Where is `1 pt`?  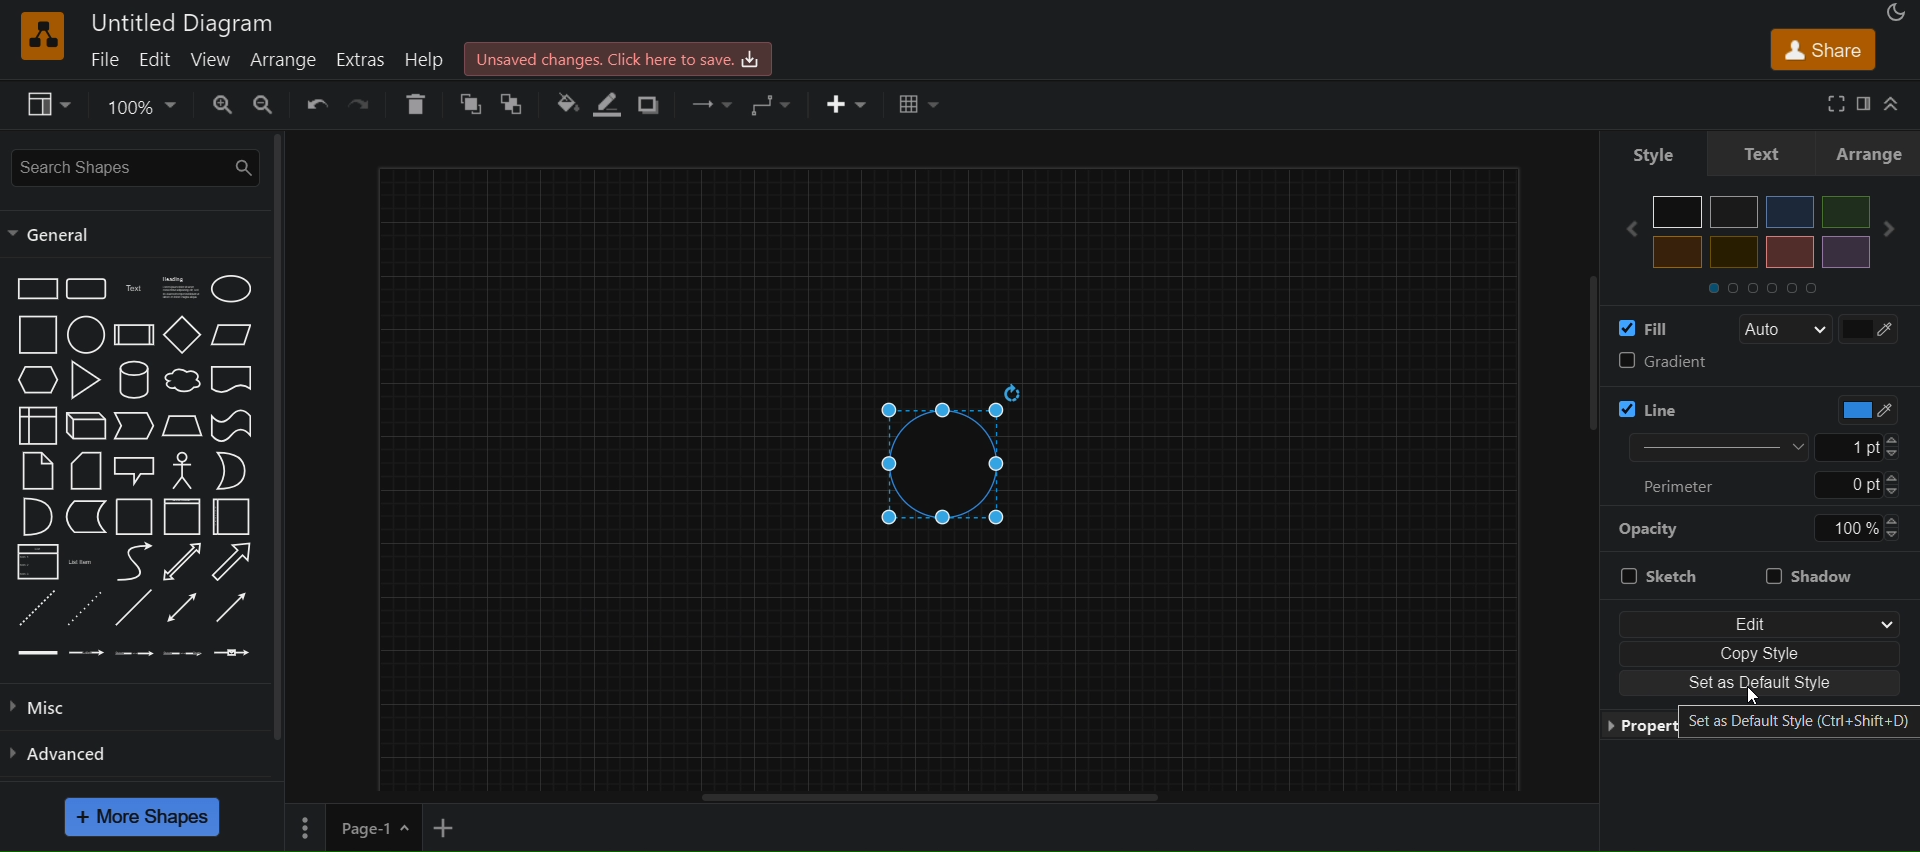
1 pt is located at coordinates (1871, 447).